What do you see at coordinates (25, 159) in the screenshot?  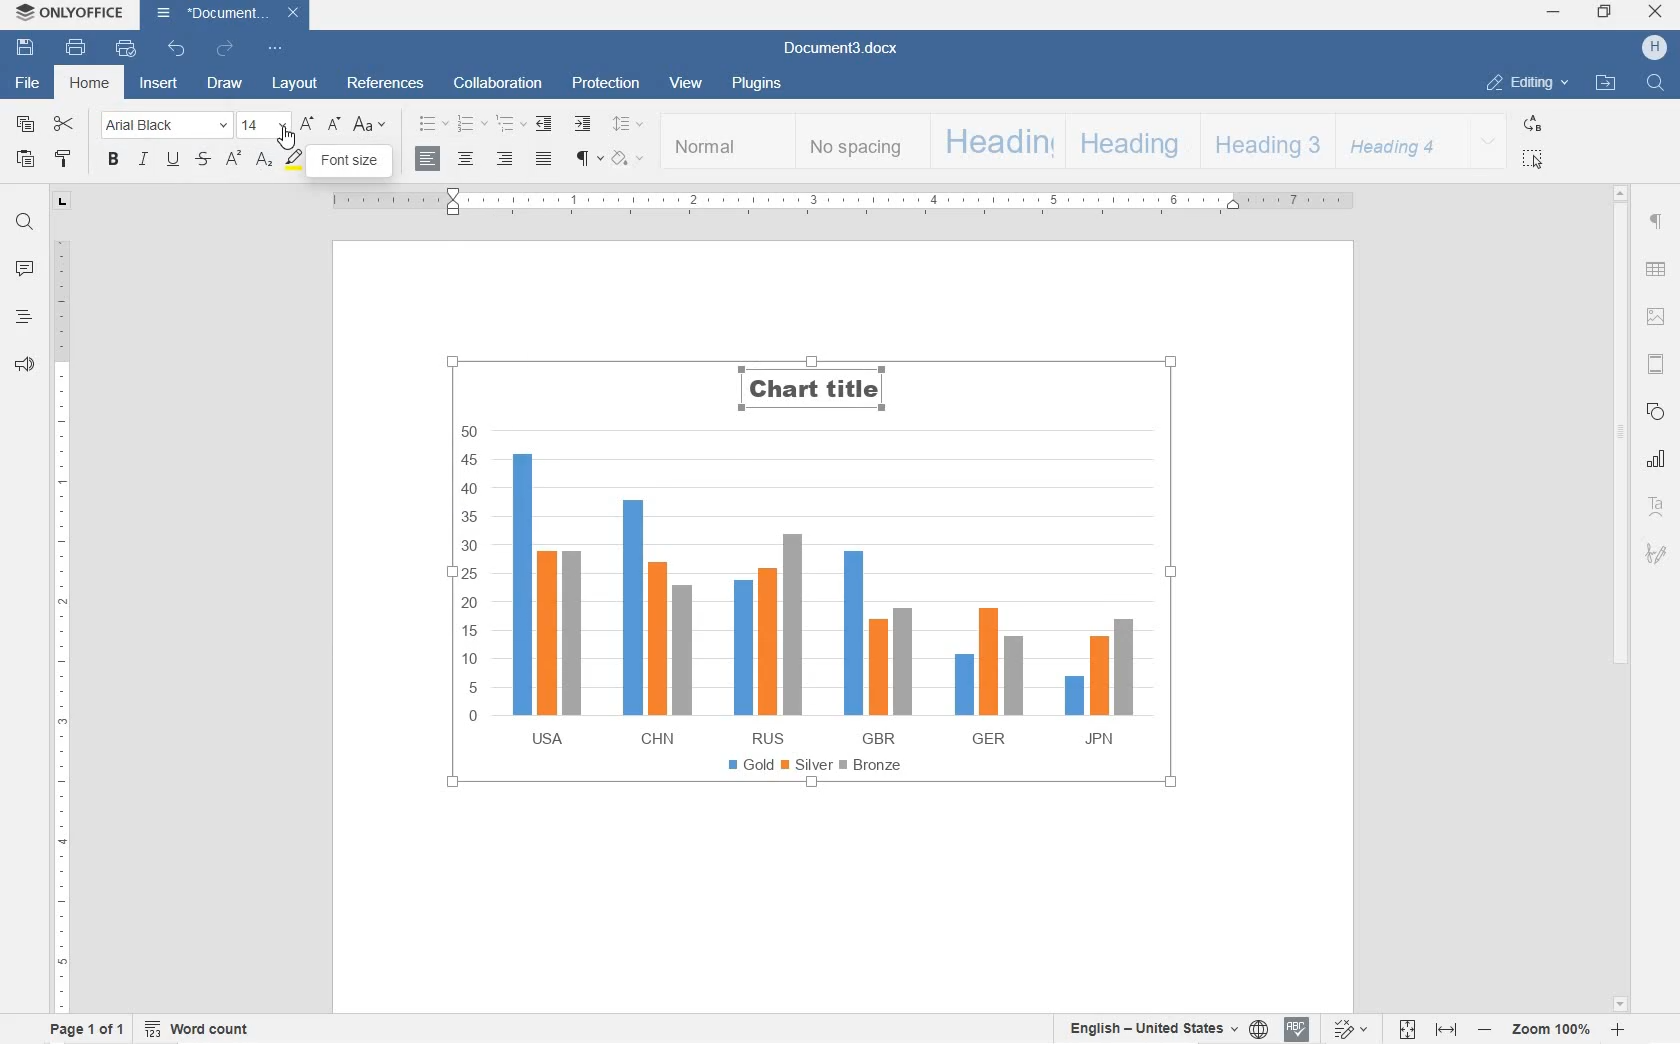 I see `PASTE` at bounding box center [25, 159].